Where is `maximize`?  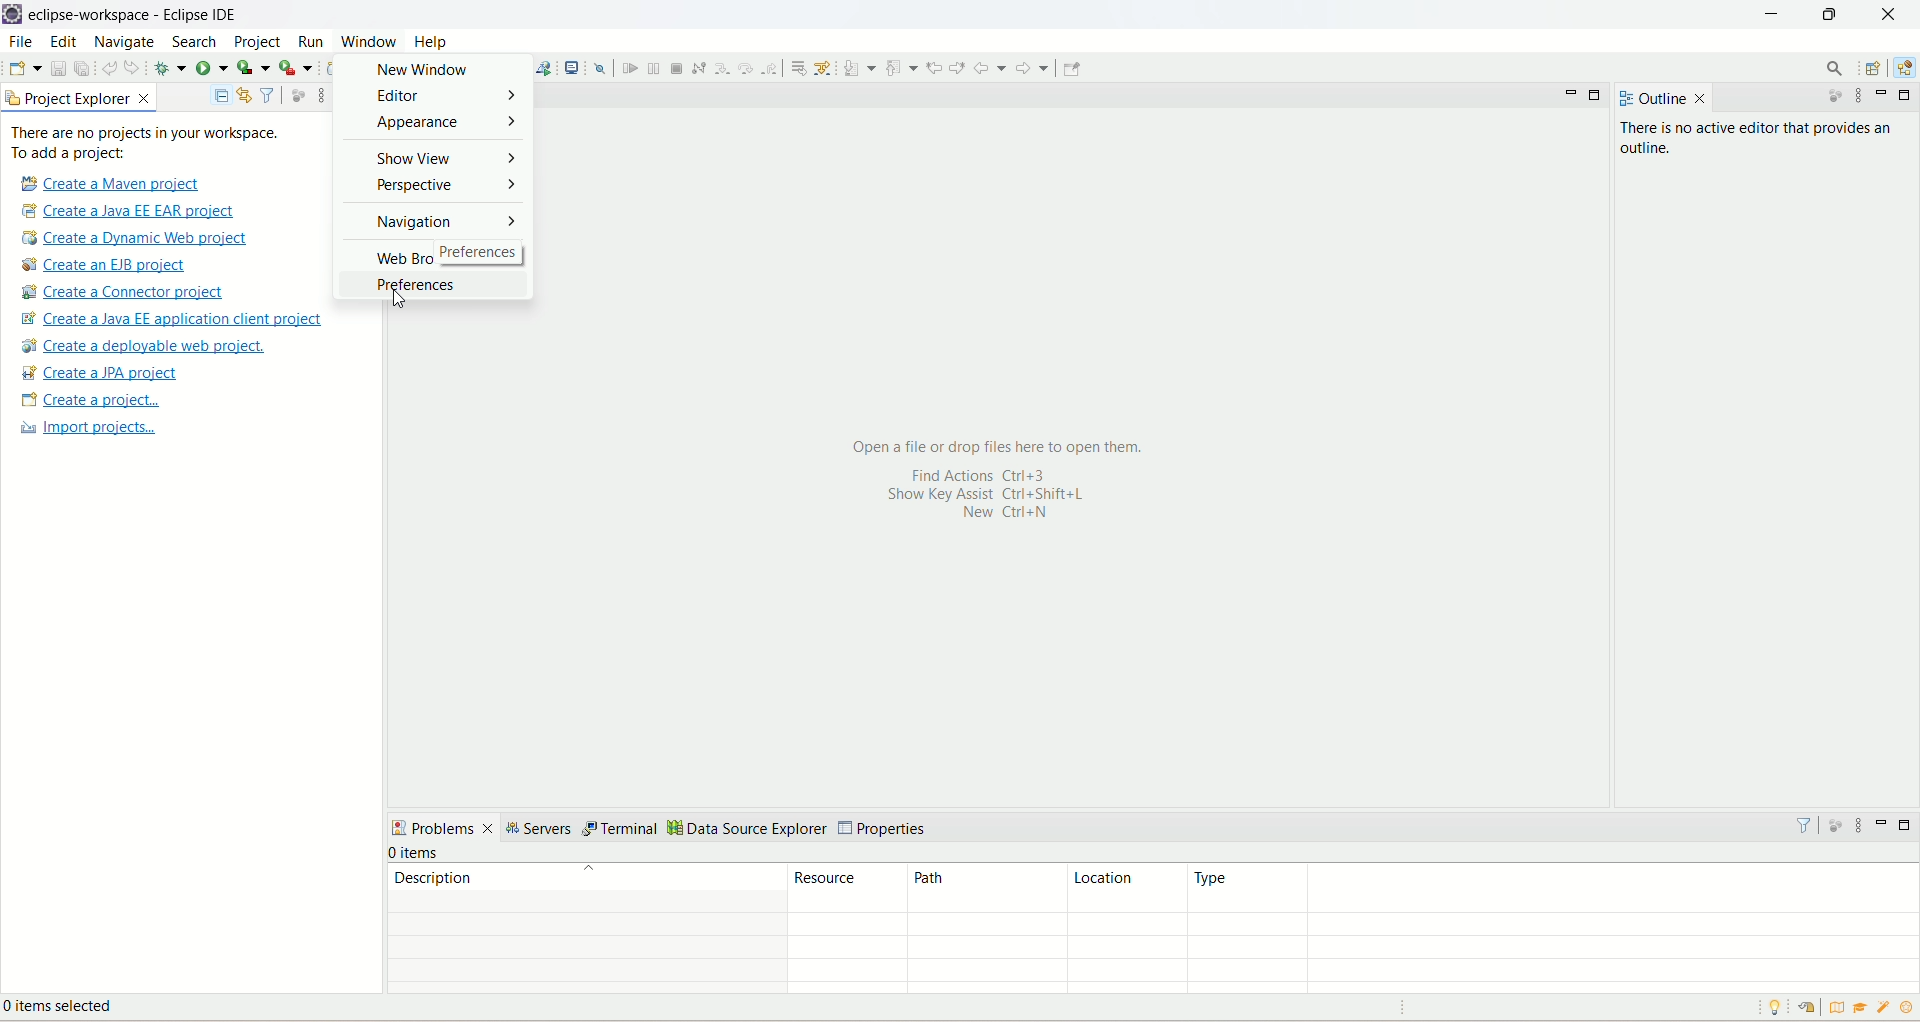
maximize is located at coordinates (1908, 825).